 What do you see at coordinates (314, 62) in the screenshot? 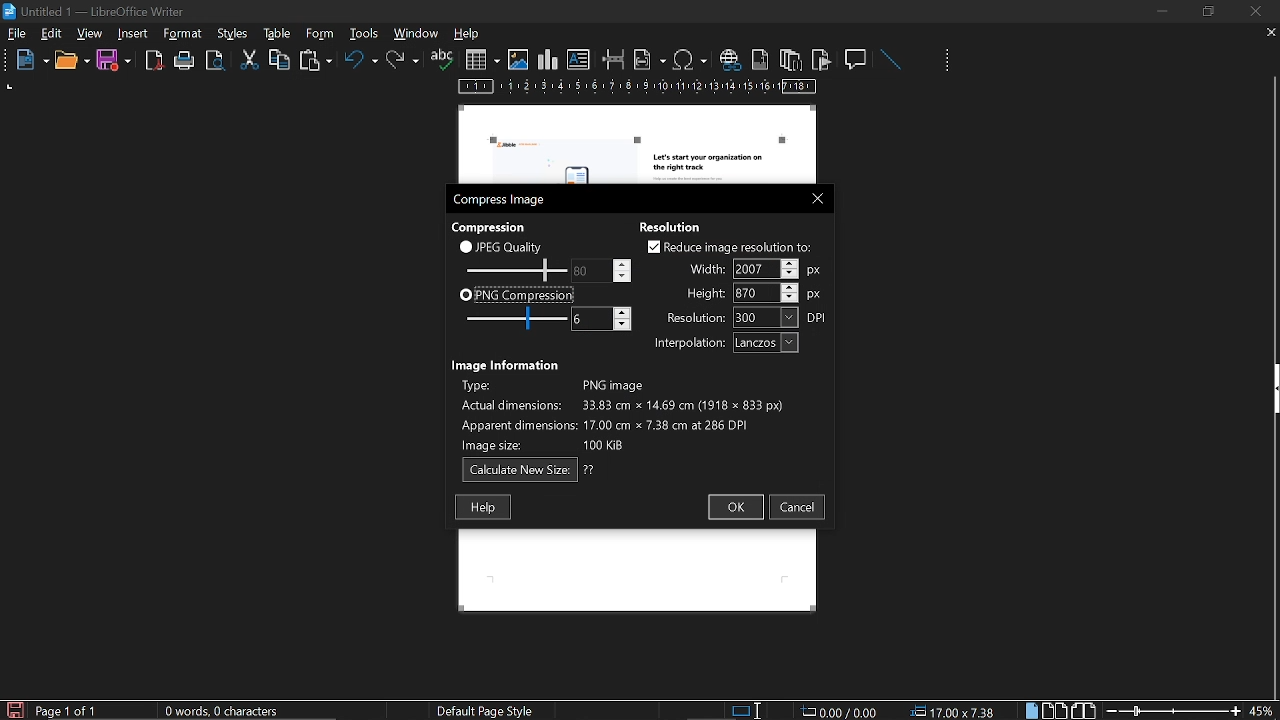
I see `paste` at bounding box center [314, 62].